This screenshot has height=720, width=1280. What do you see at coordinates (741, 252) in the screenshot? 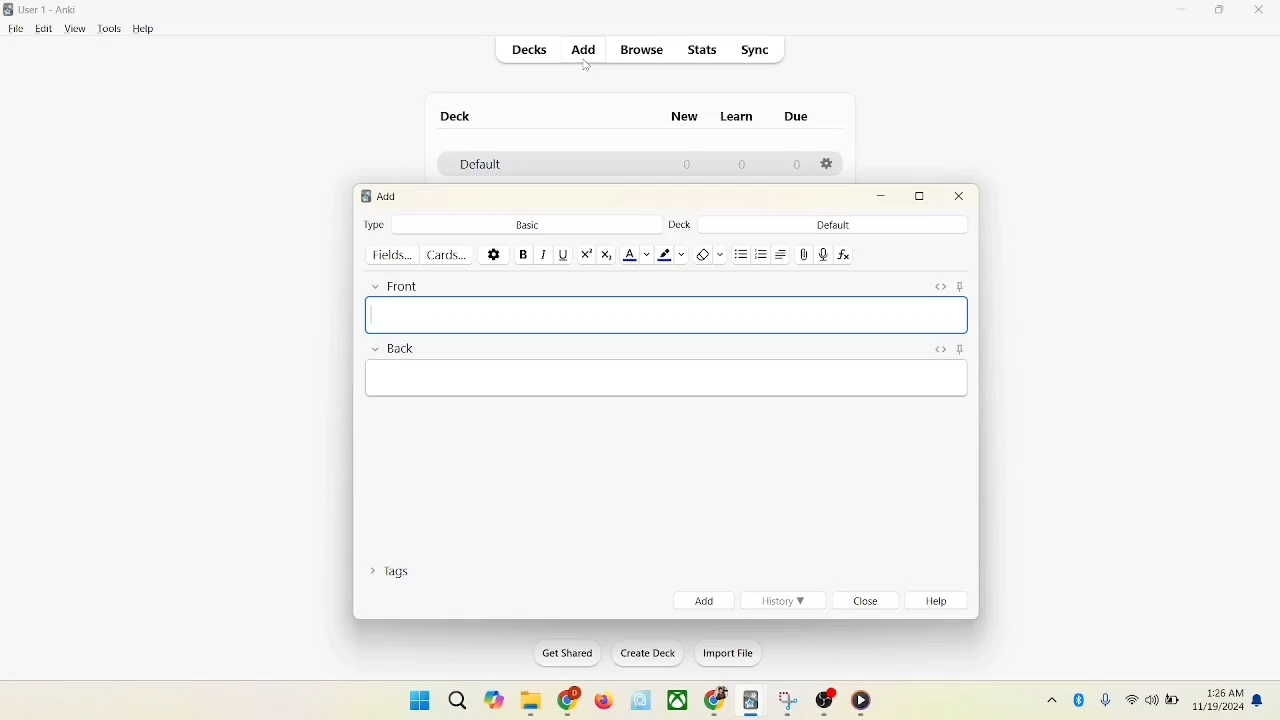
I see `unordered list` at bounding box center [741, 252].